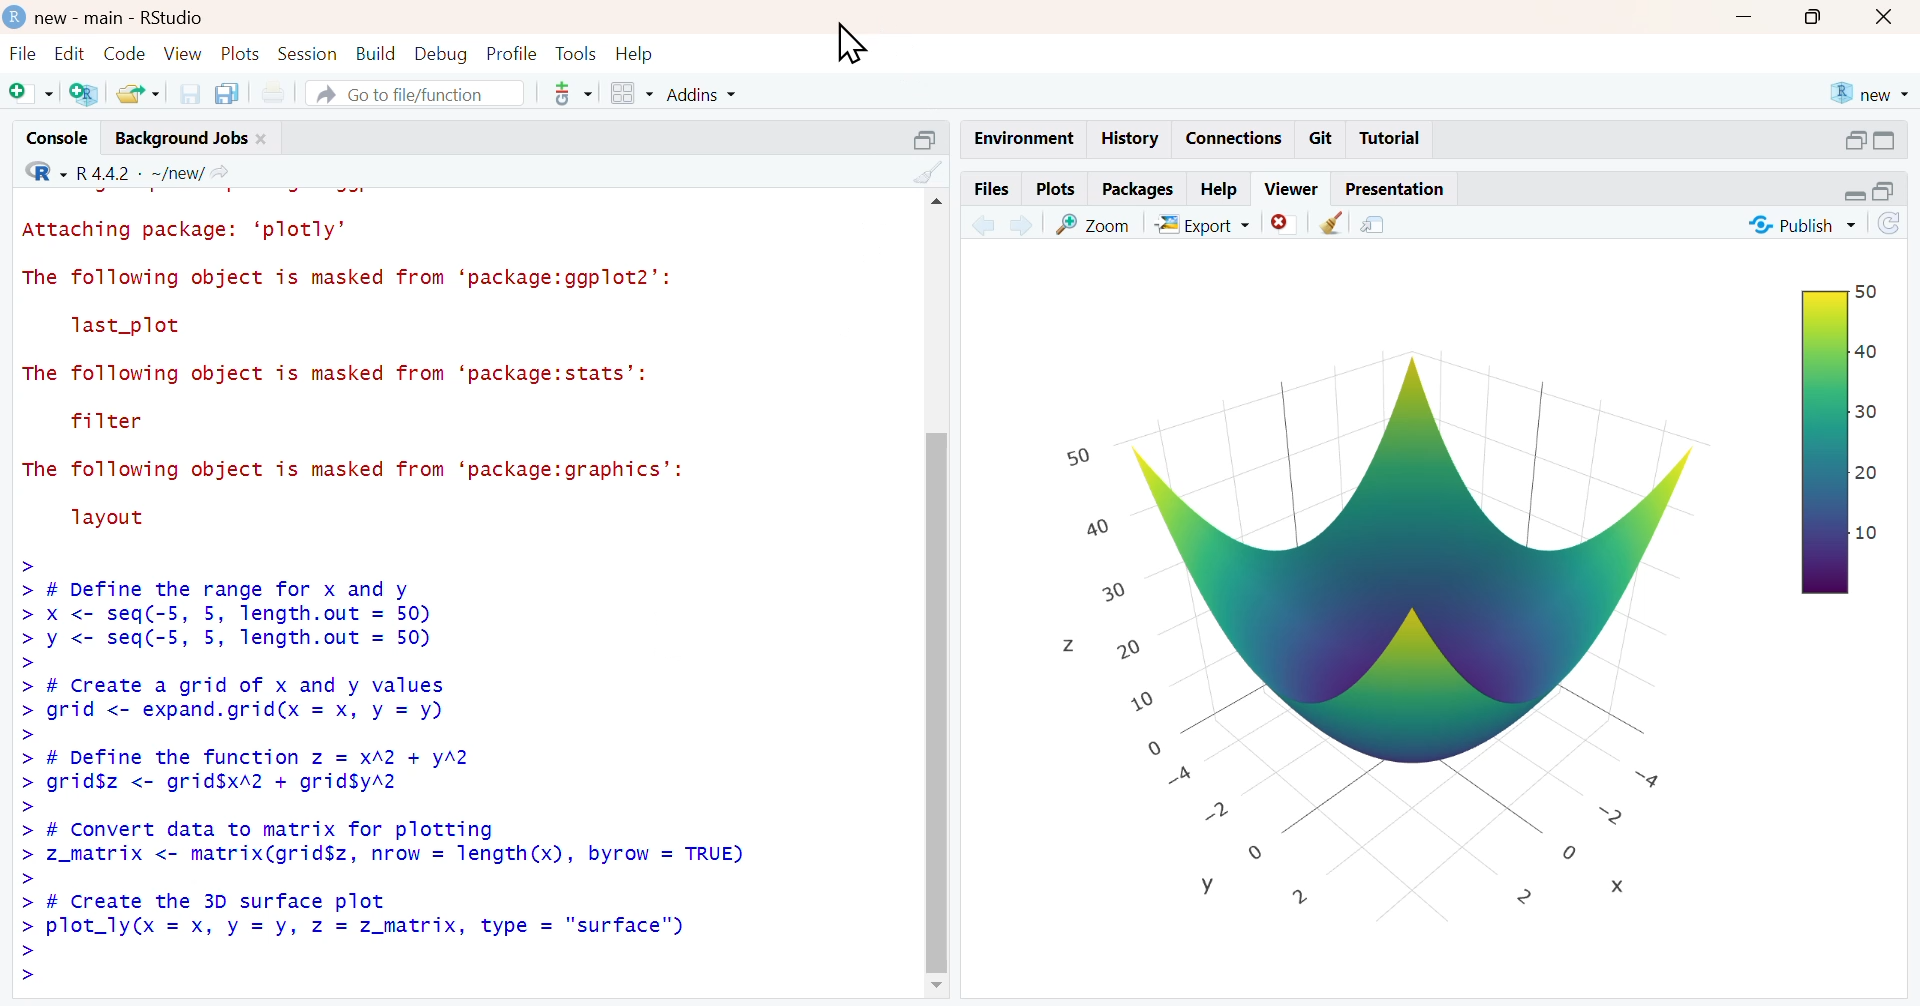  Describe the element at coordinates (122, 54) in the screenshot. I see `code` at that location.